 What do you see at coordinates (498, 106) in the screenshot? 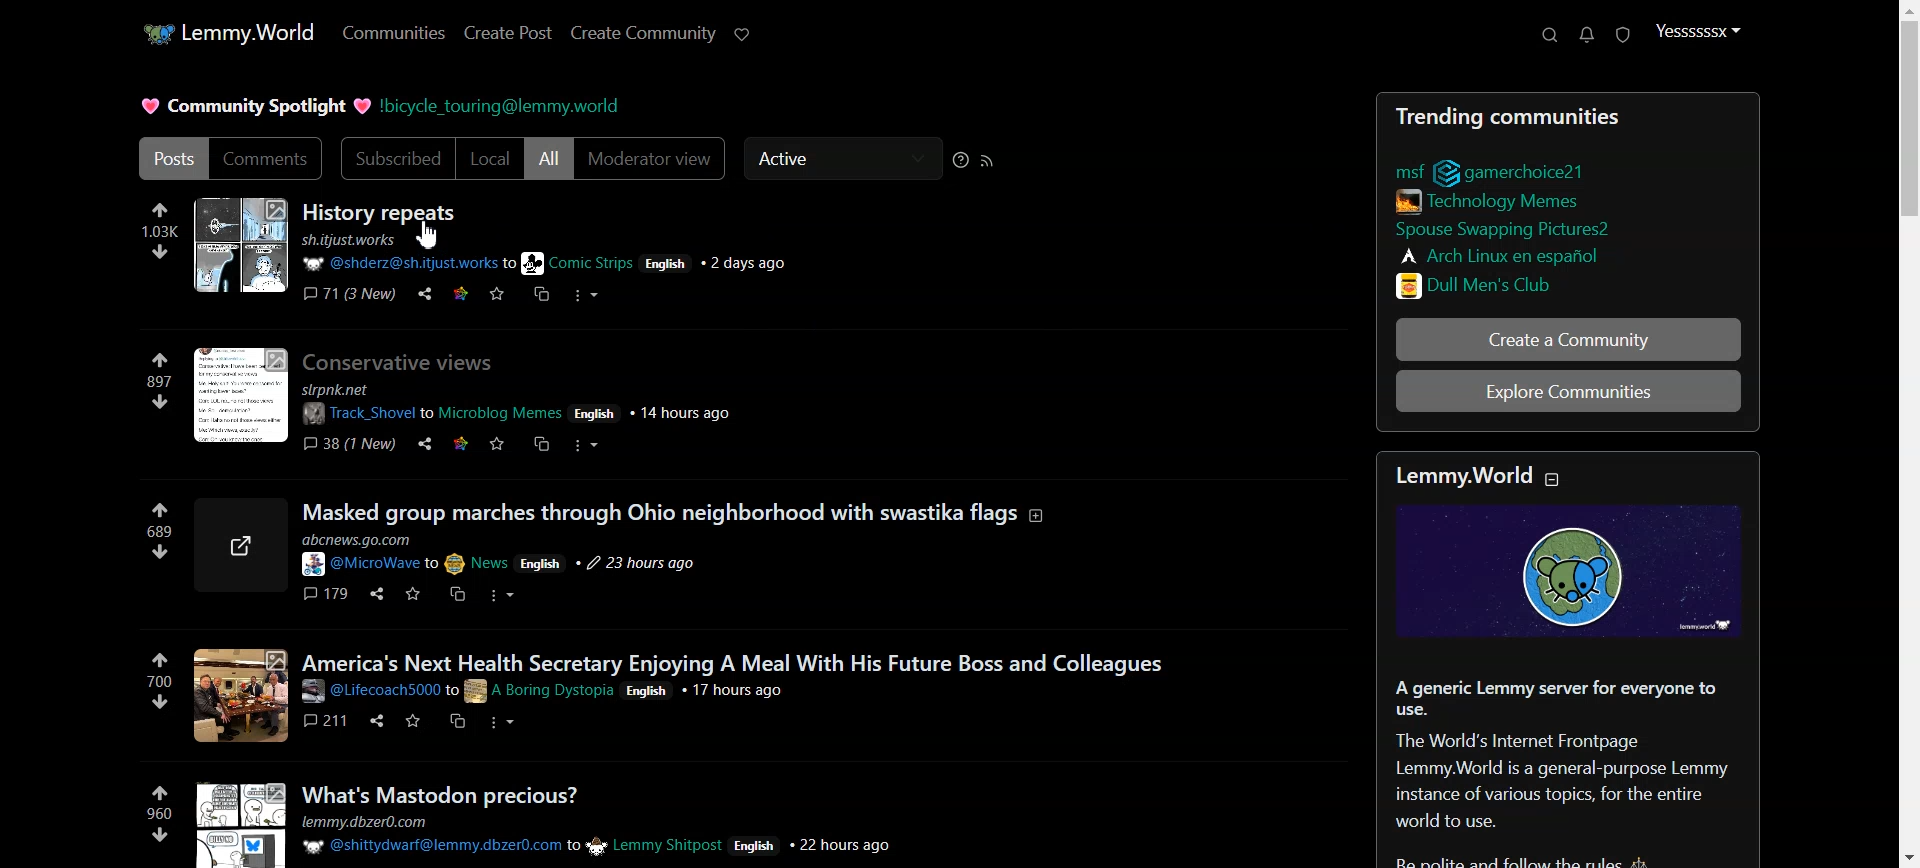
I see `bicycle_touring@lemmy.world` at bounding box center [498, 106].